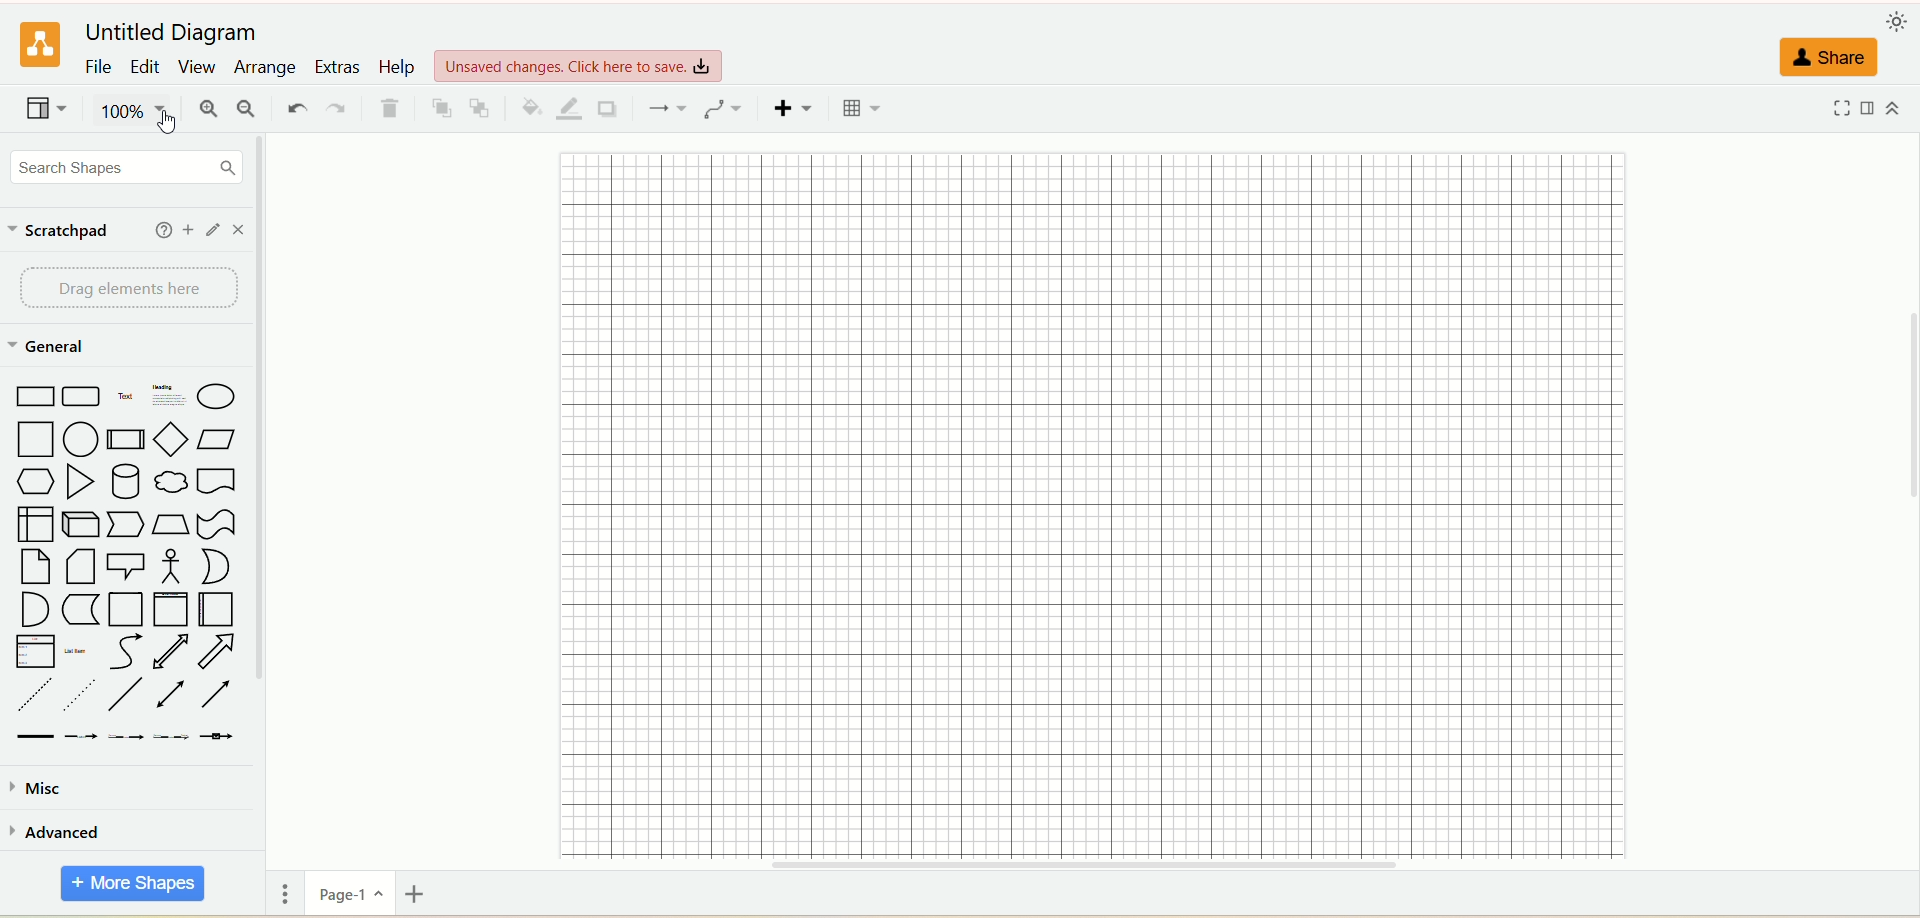 This screenshot has height=918, width=1920. What do you see at coordinates (34, 398) in the screenshot?
I see `rectangle` at bounding box center [34, 398].